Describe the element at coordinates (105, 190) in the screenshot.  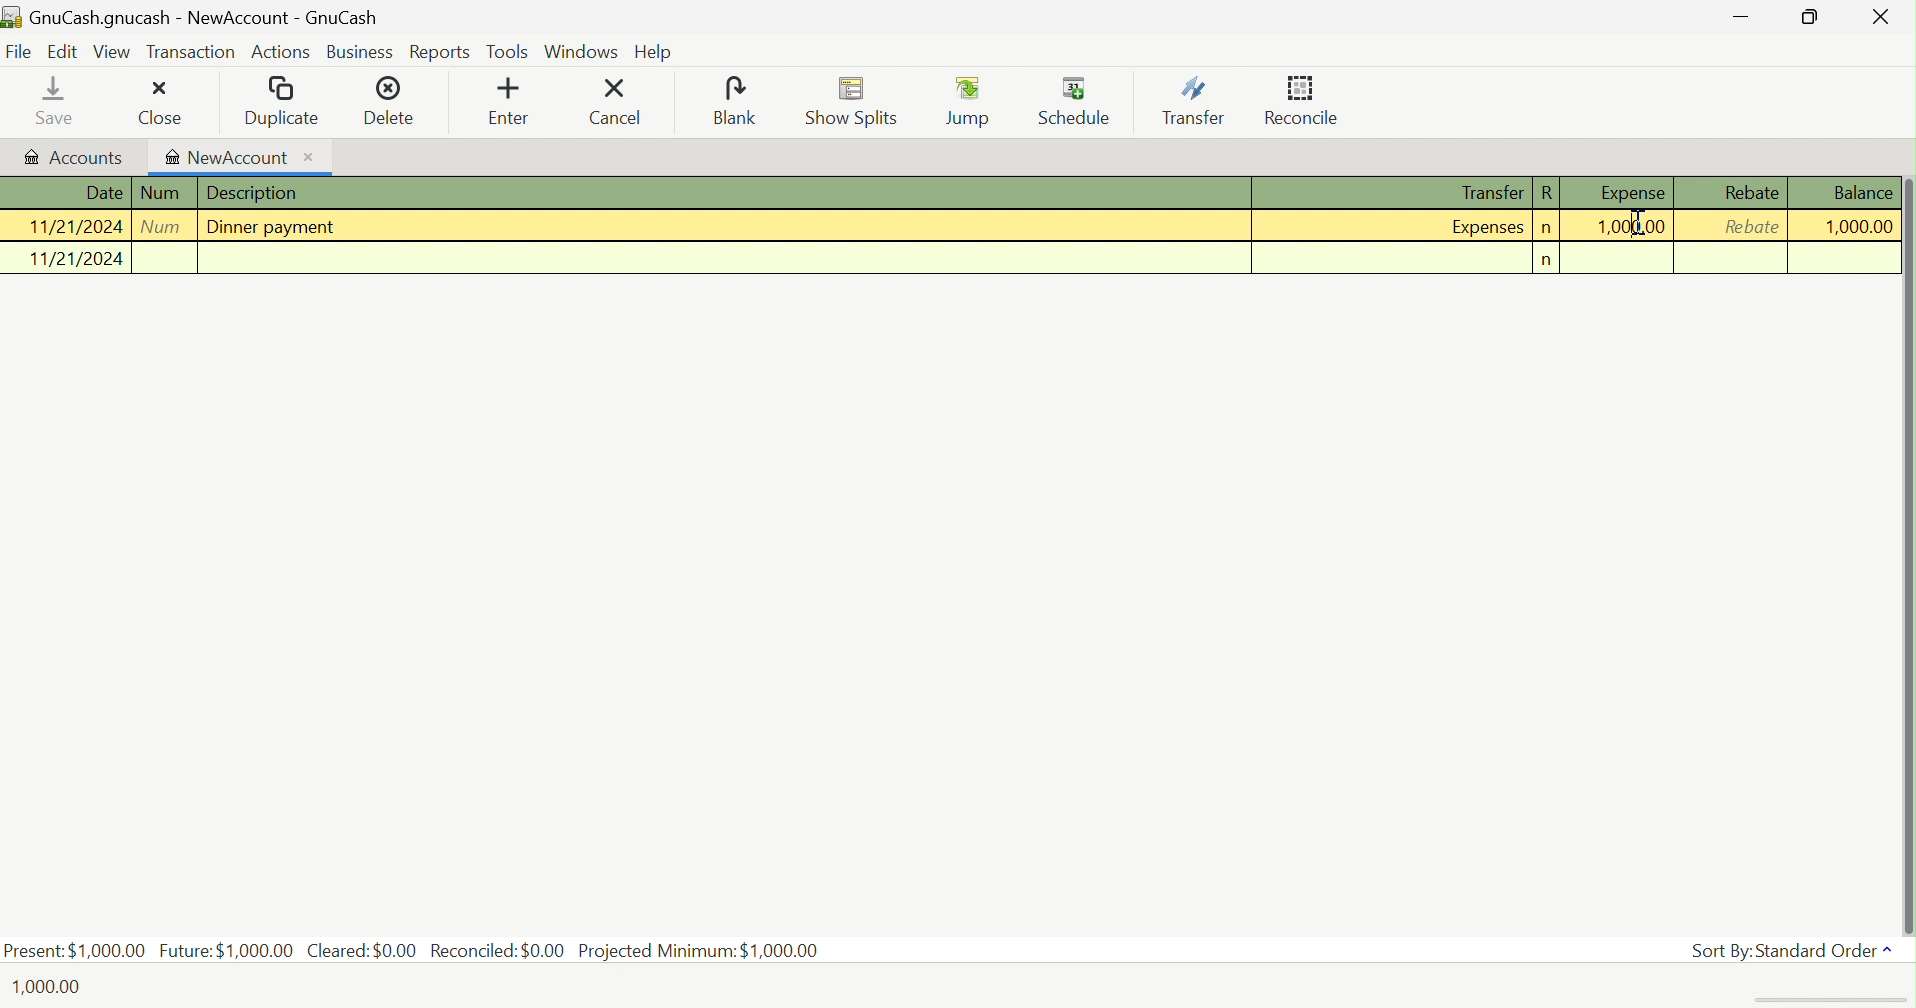
I see `` at that location.